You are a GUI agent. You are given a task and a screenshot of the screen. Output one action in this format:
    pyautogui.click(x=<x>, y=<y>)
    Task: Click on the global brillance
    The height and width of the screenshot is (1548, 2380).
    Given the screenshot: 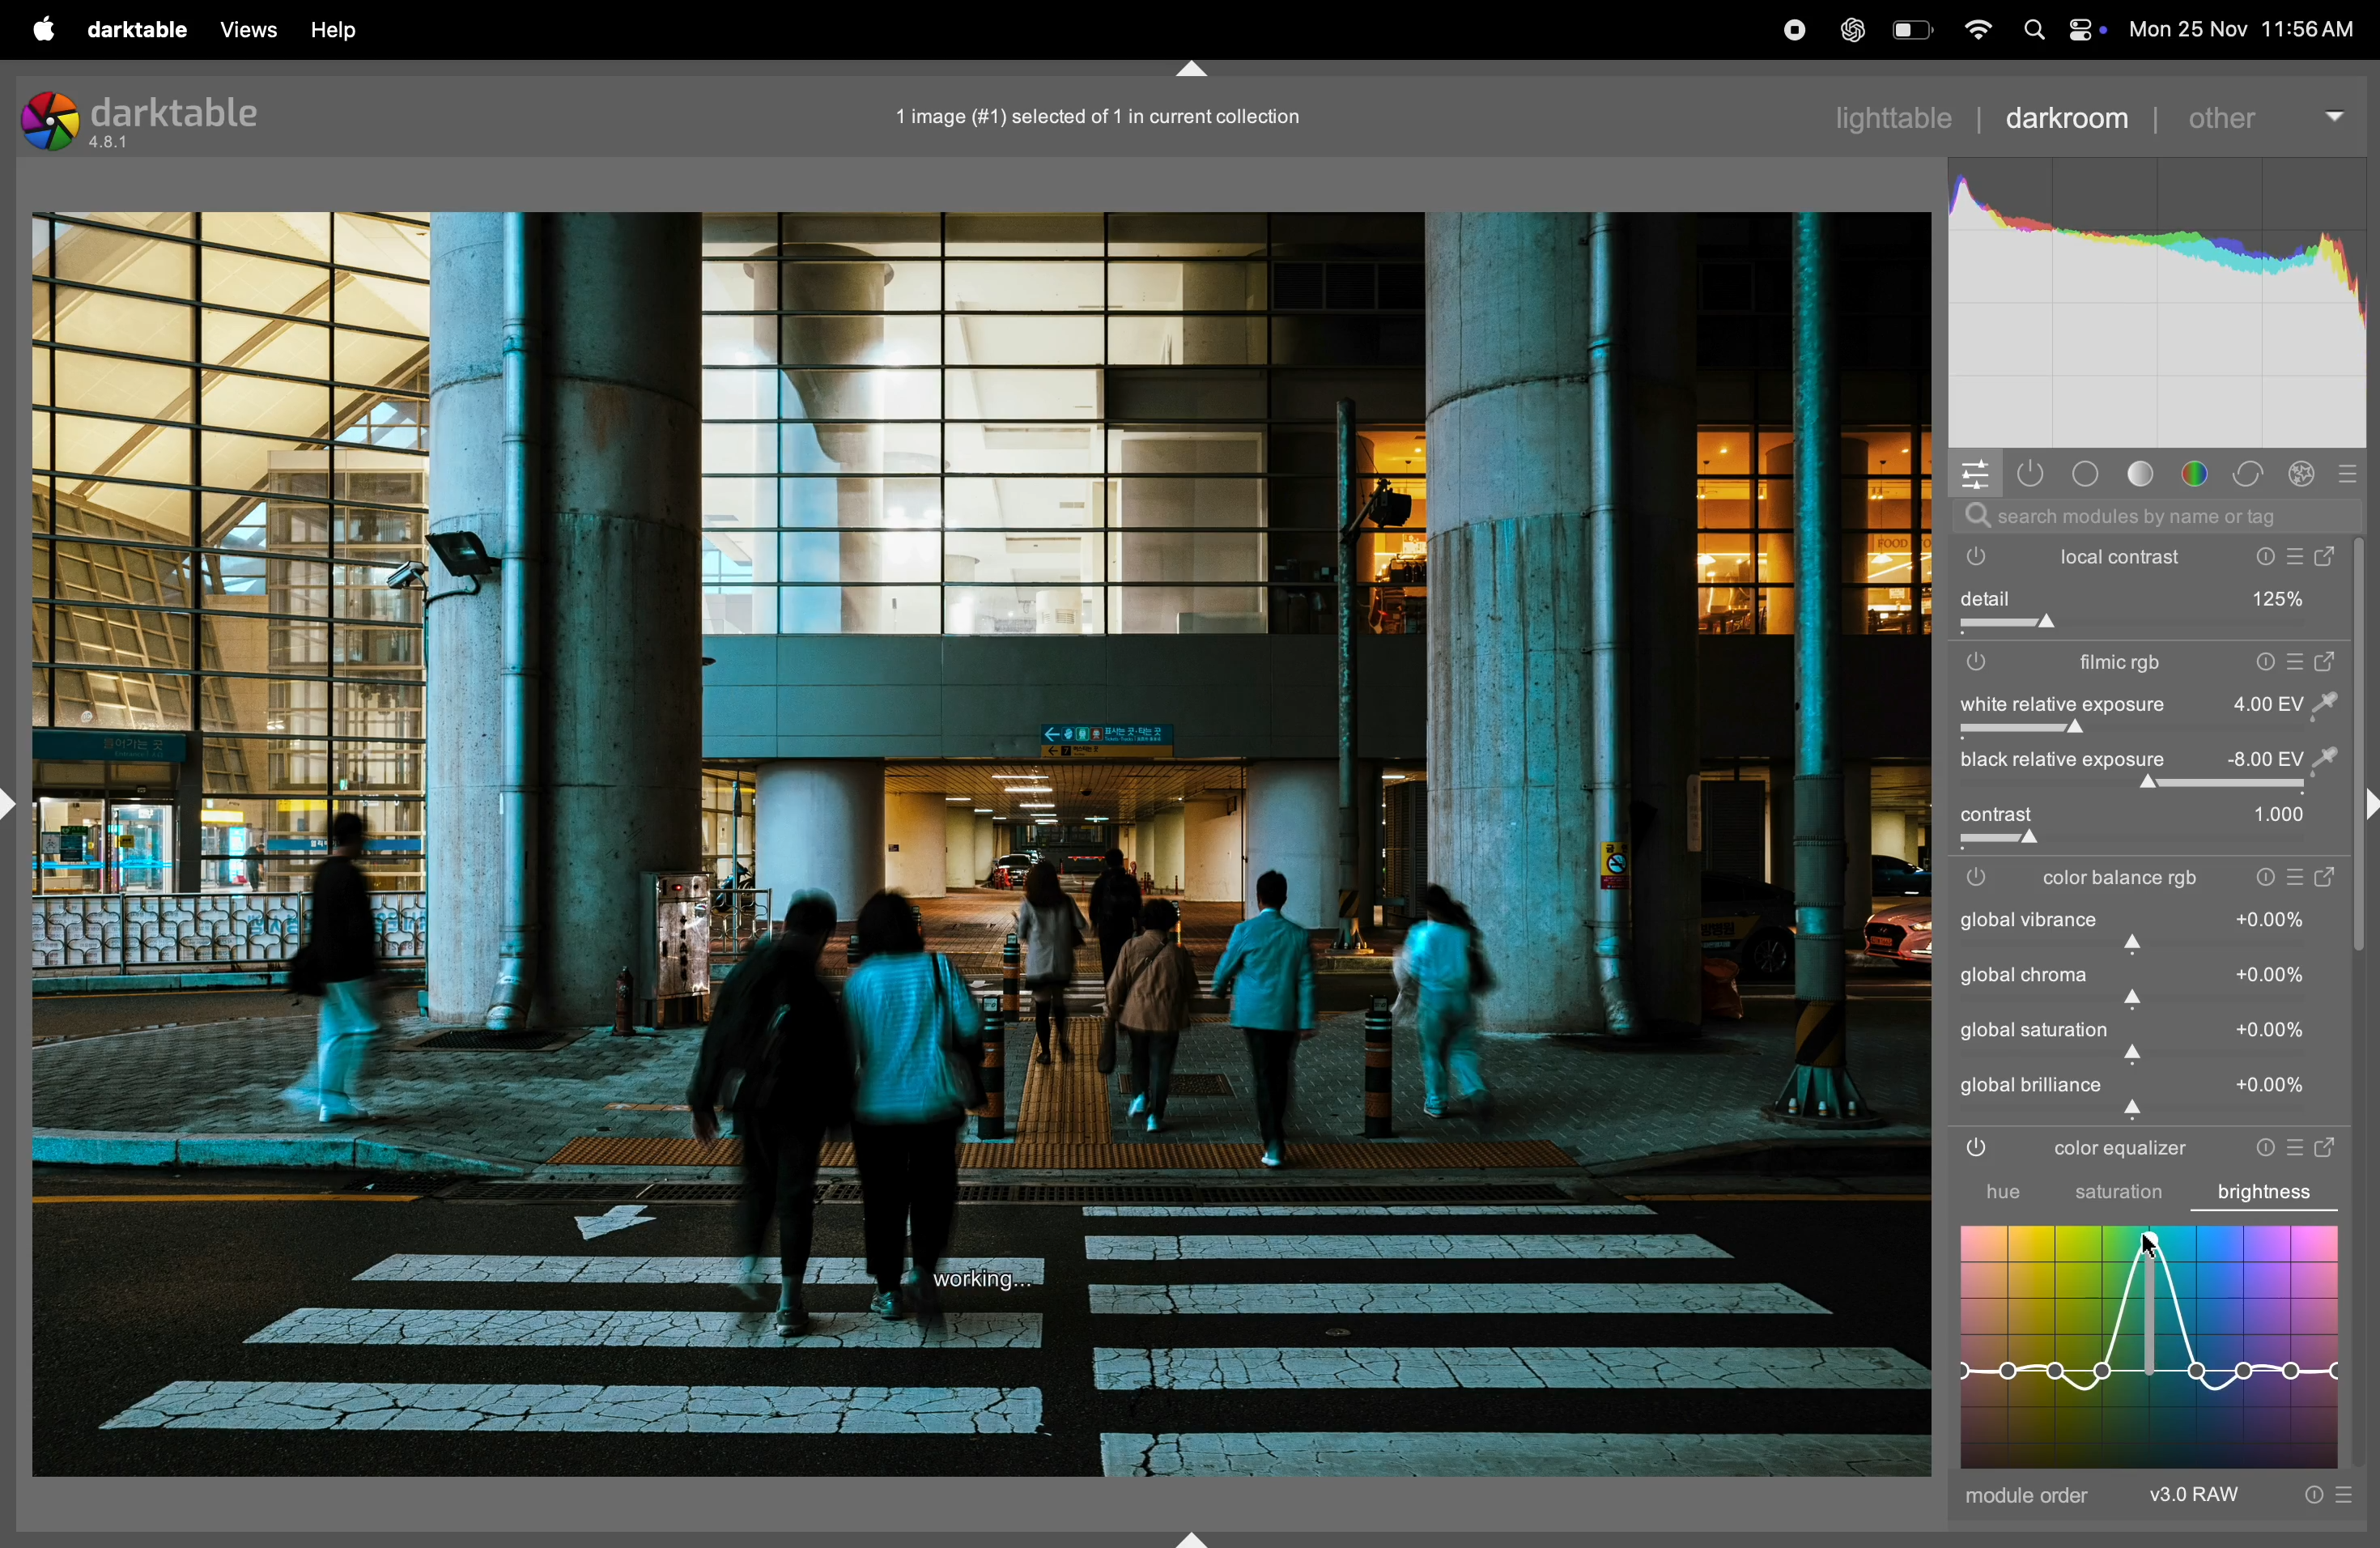 What is the action you would take?
    pyautogui.click(x=2032, y=1085)
    